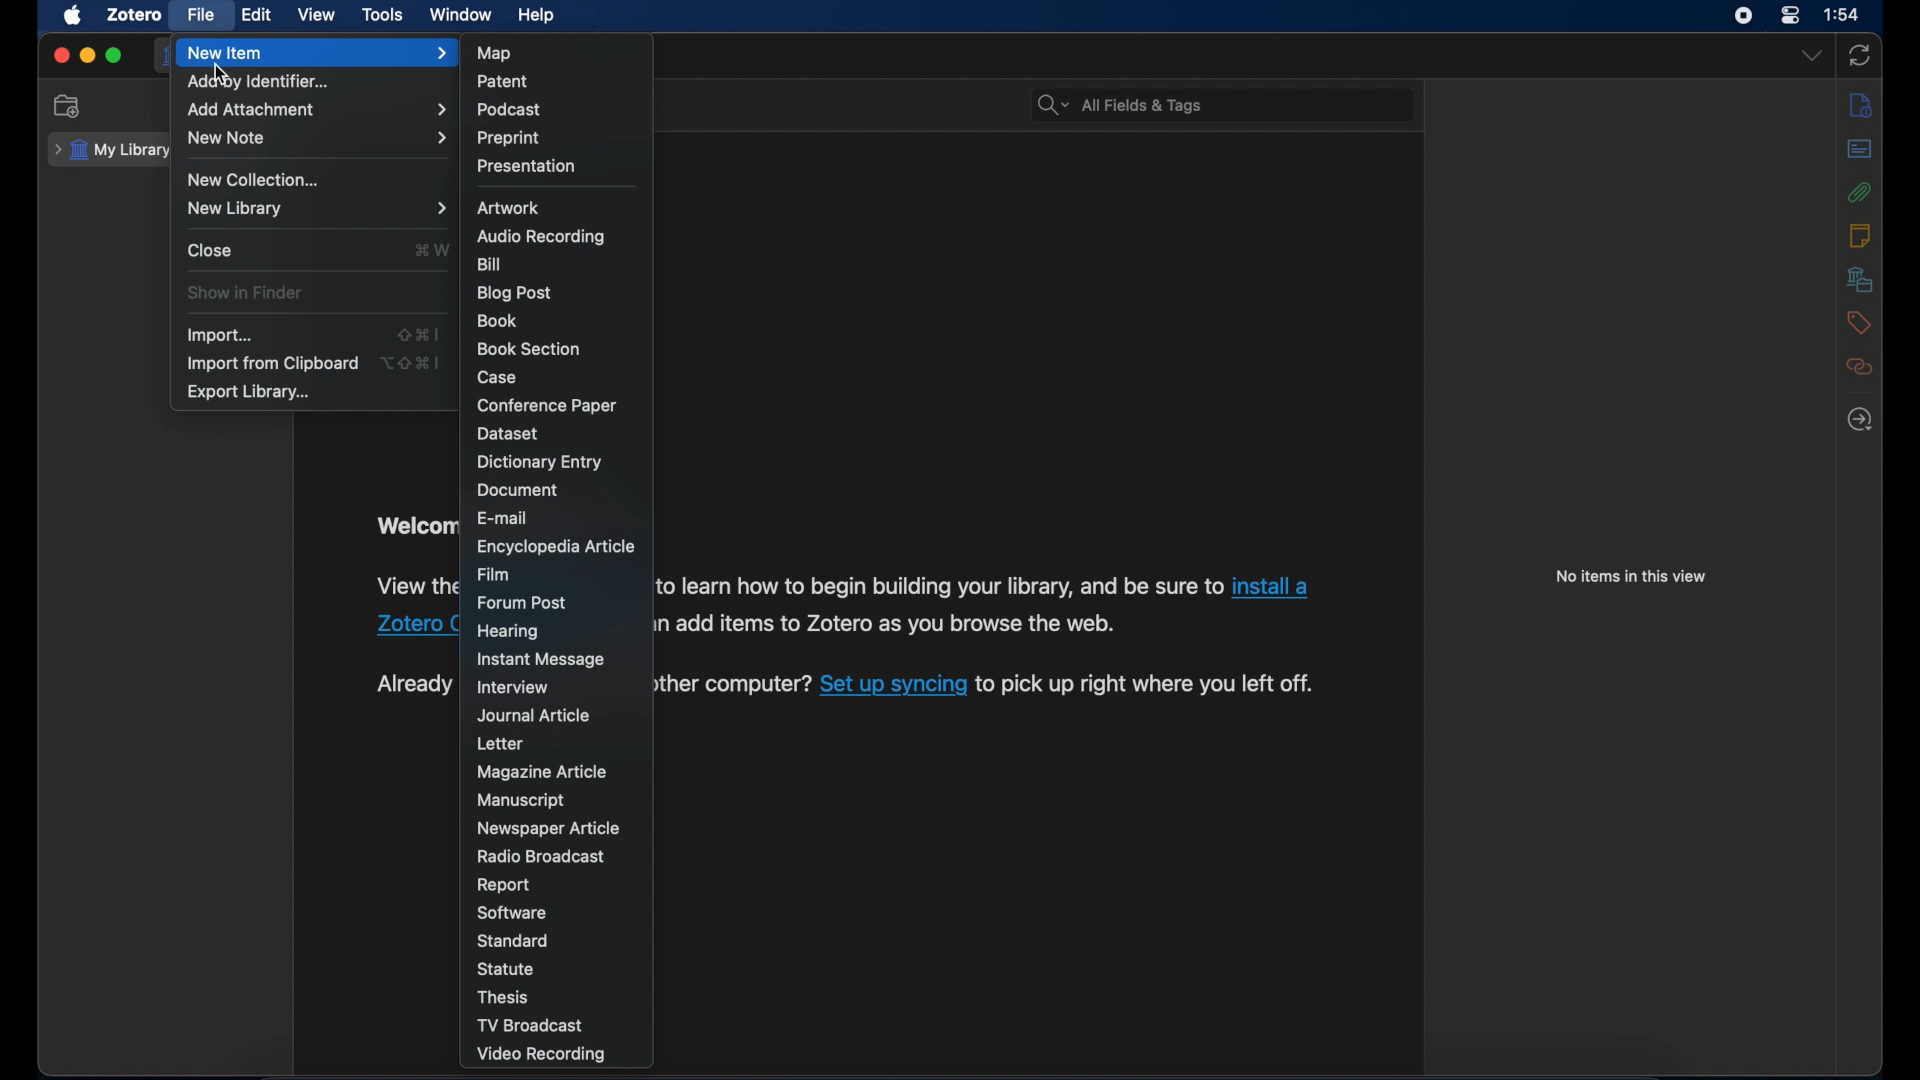 The height and width of the screenshot is (1080, 1920). Describe the element at coordinates (412, 683) in the screenshot. I see `Already` at that location.